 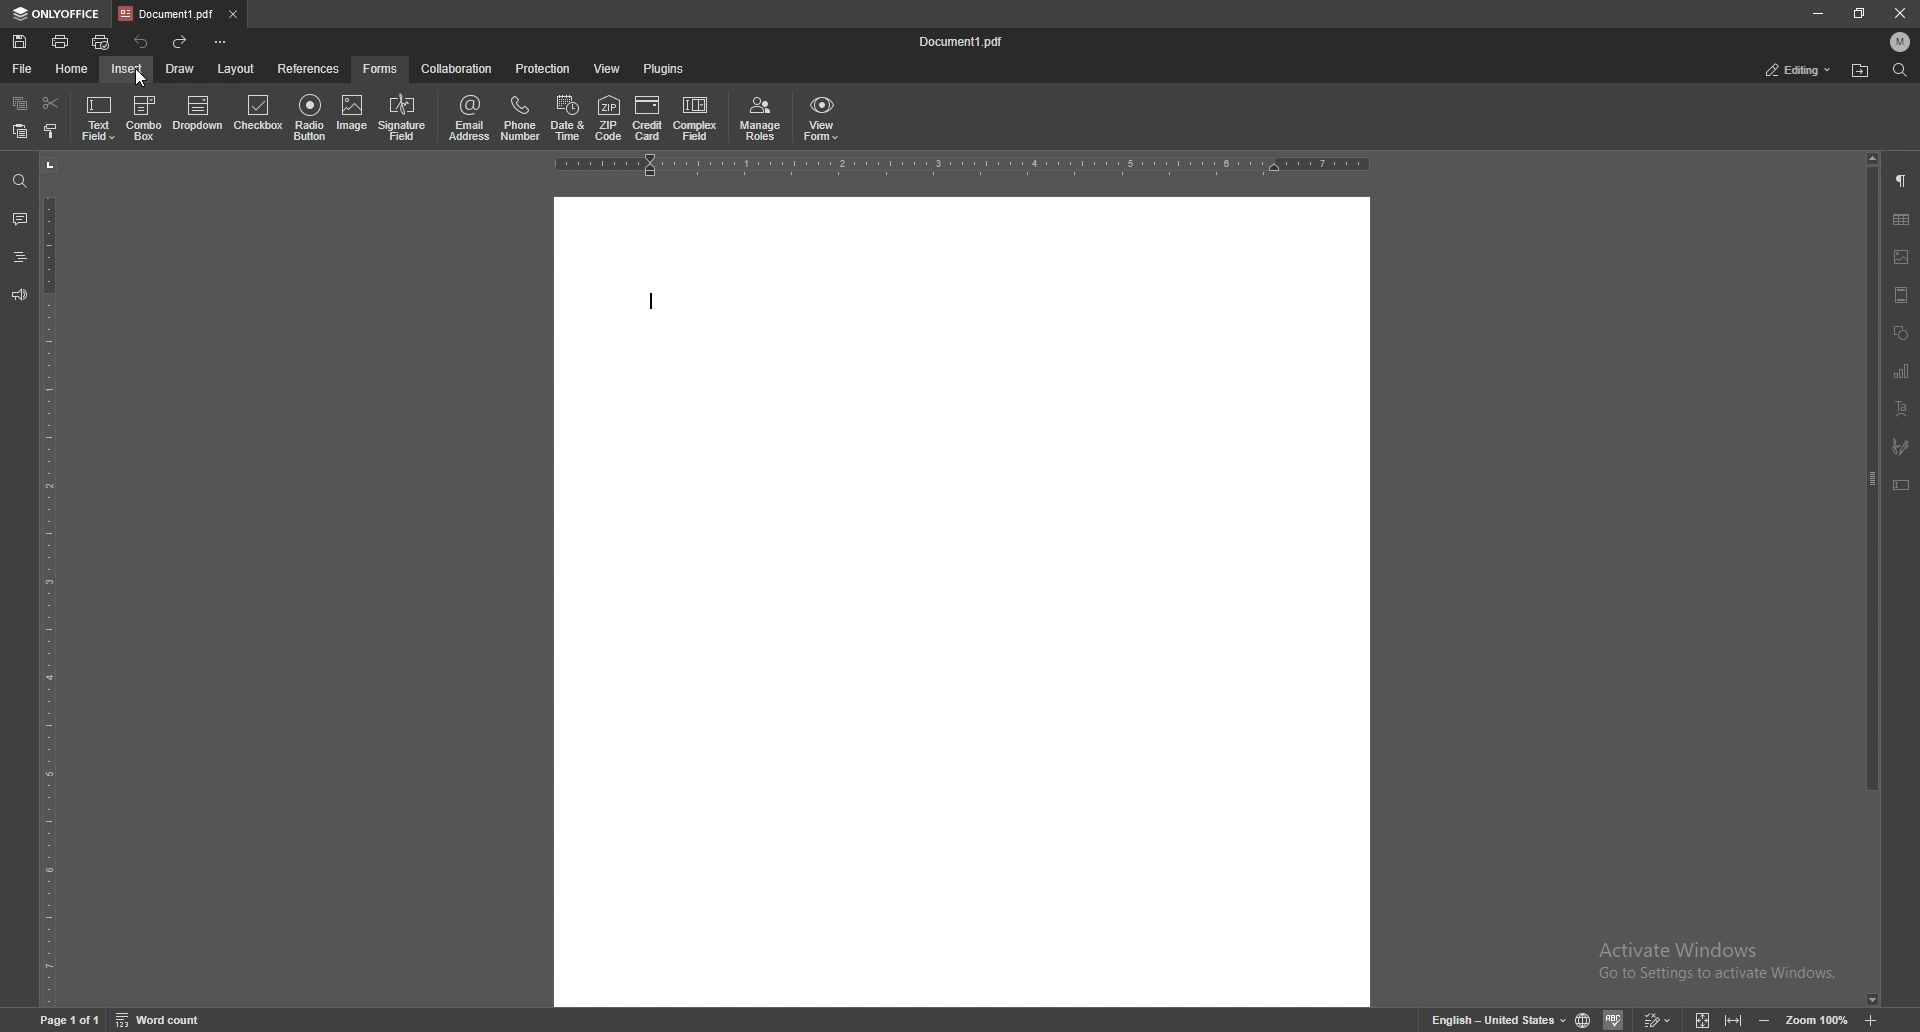 I want to click on manage roles, so click(x=761, y=120).